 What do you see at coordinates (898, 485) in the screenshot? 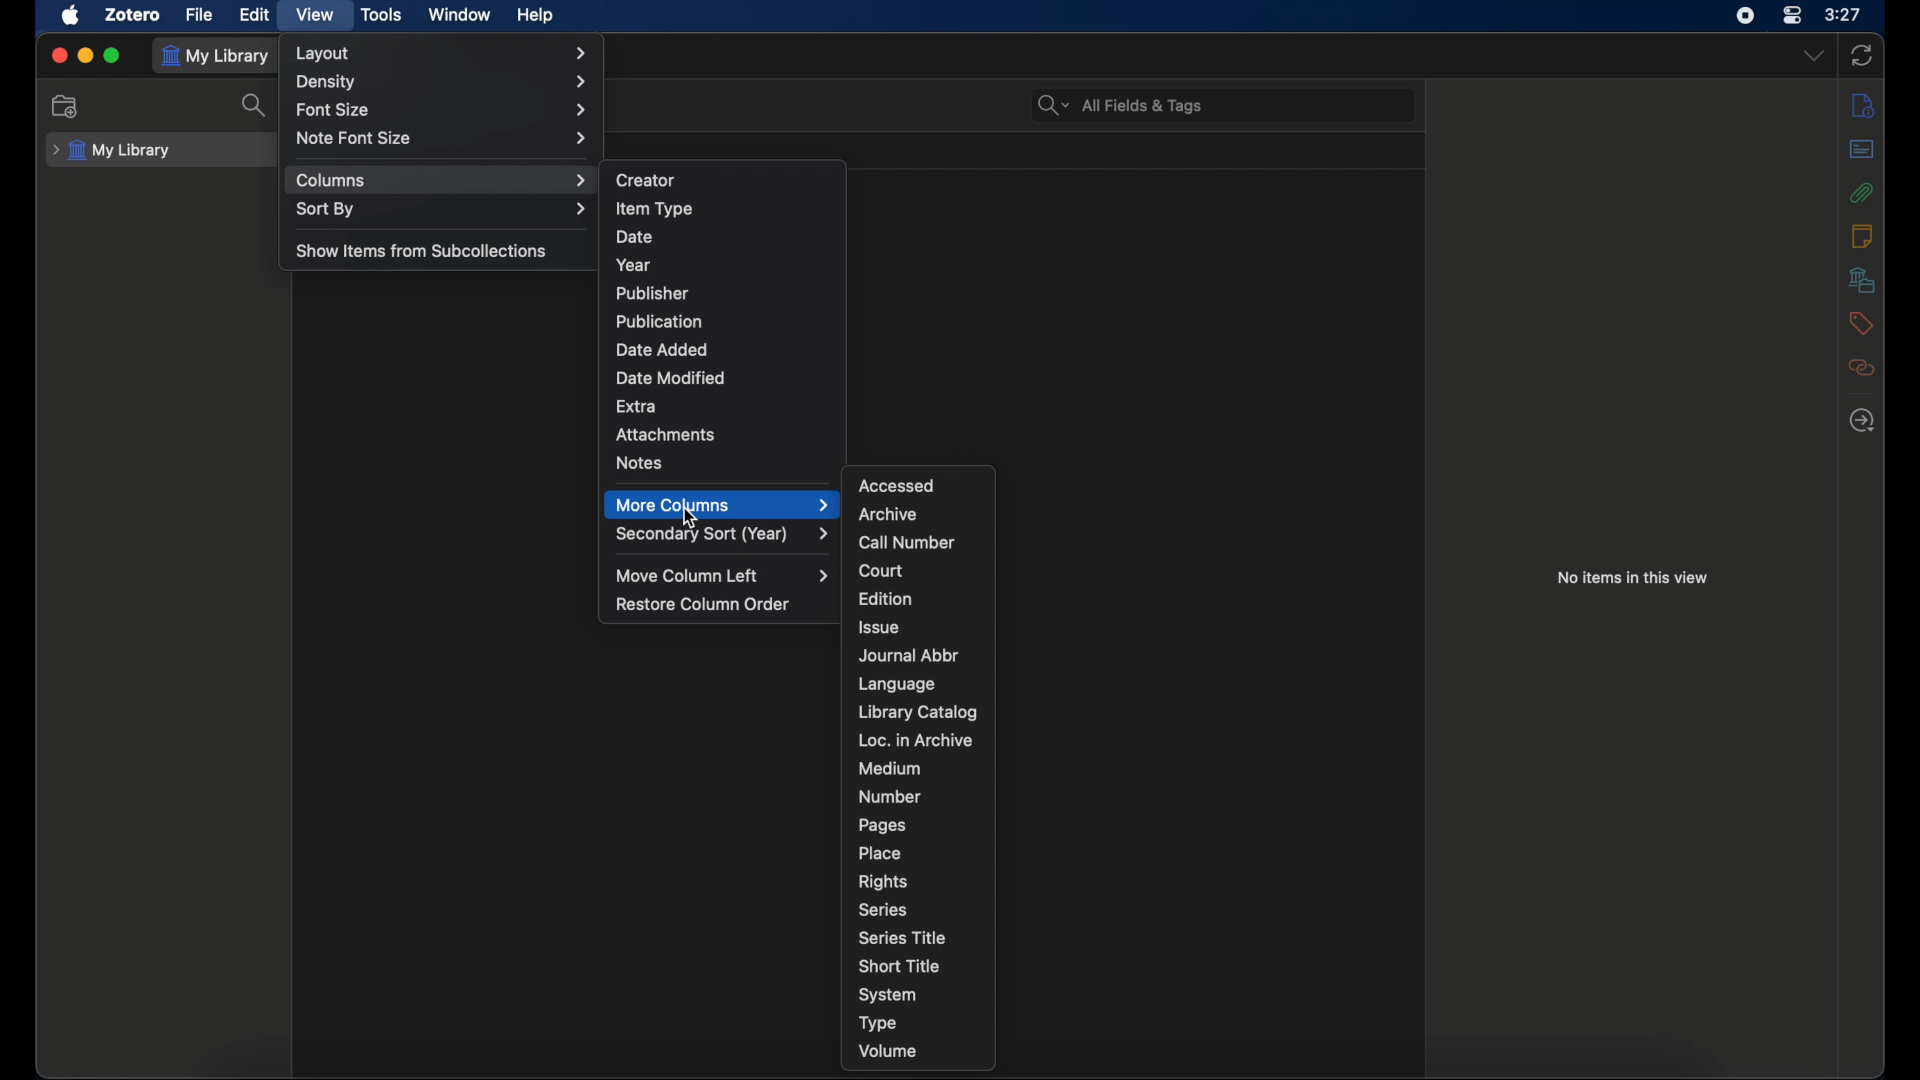
I see `accessed` at bounding box center [898, 485].